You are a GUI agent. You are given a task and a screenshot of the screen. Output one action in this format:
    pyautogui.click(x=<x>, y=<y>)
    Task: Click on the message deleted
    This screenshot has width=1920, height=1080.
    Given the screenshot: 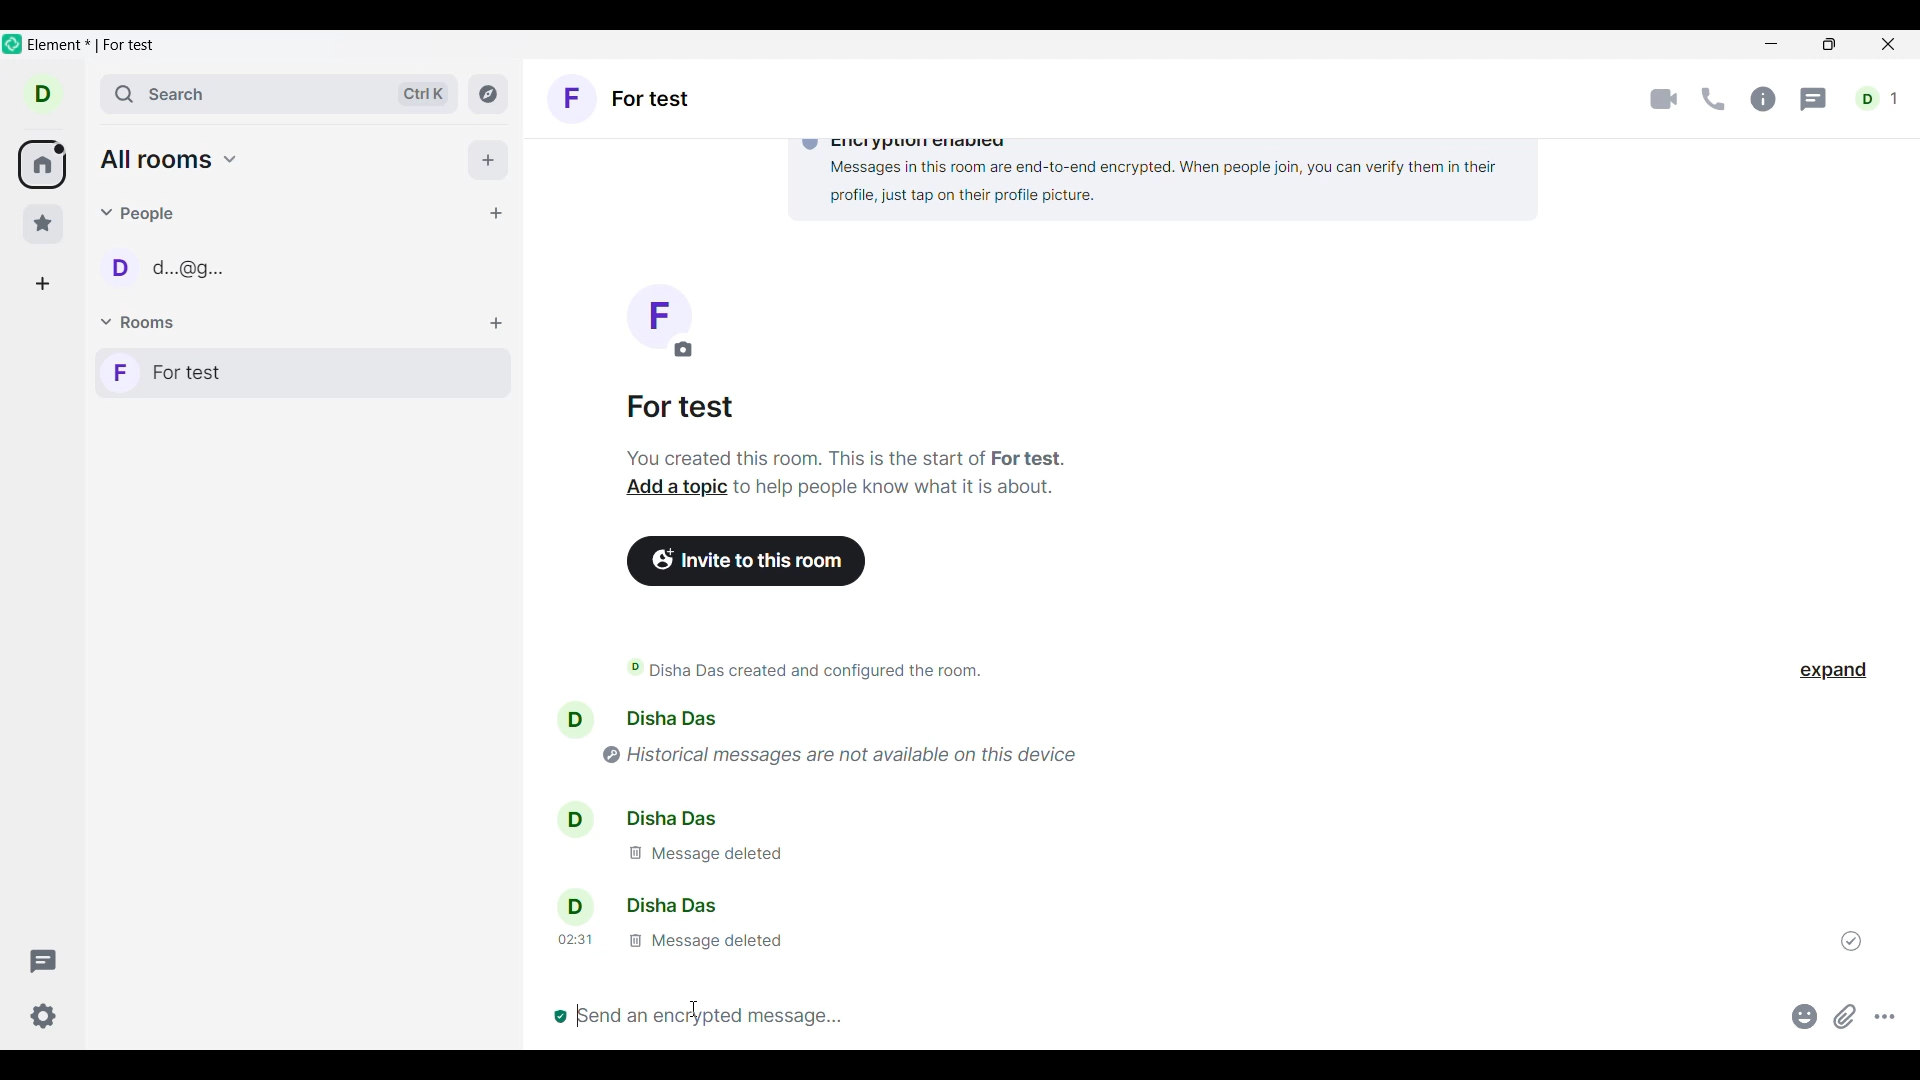 What is the action you would take?
    pyautogui.click(x=675, y=943)
    